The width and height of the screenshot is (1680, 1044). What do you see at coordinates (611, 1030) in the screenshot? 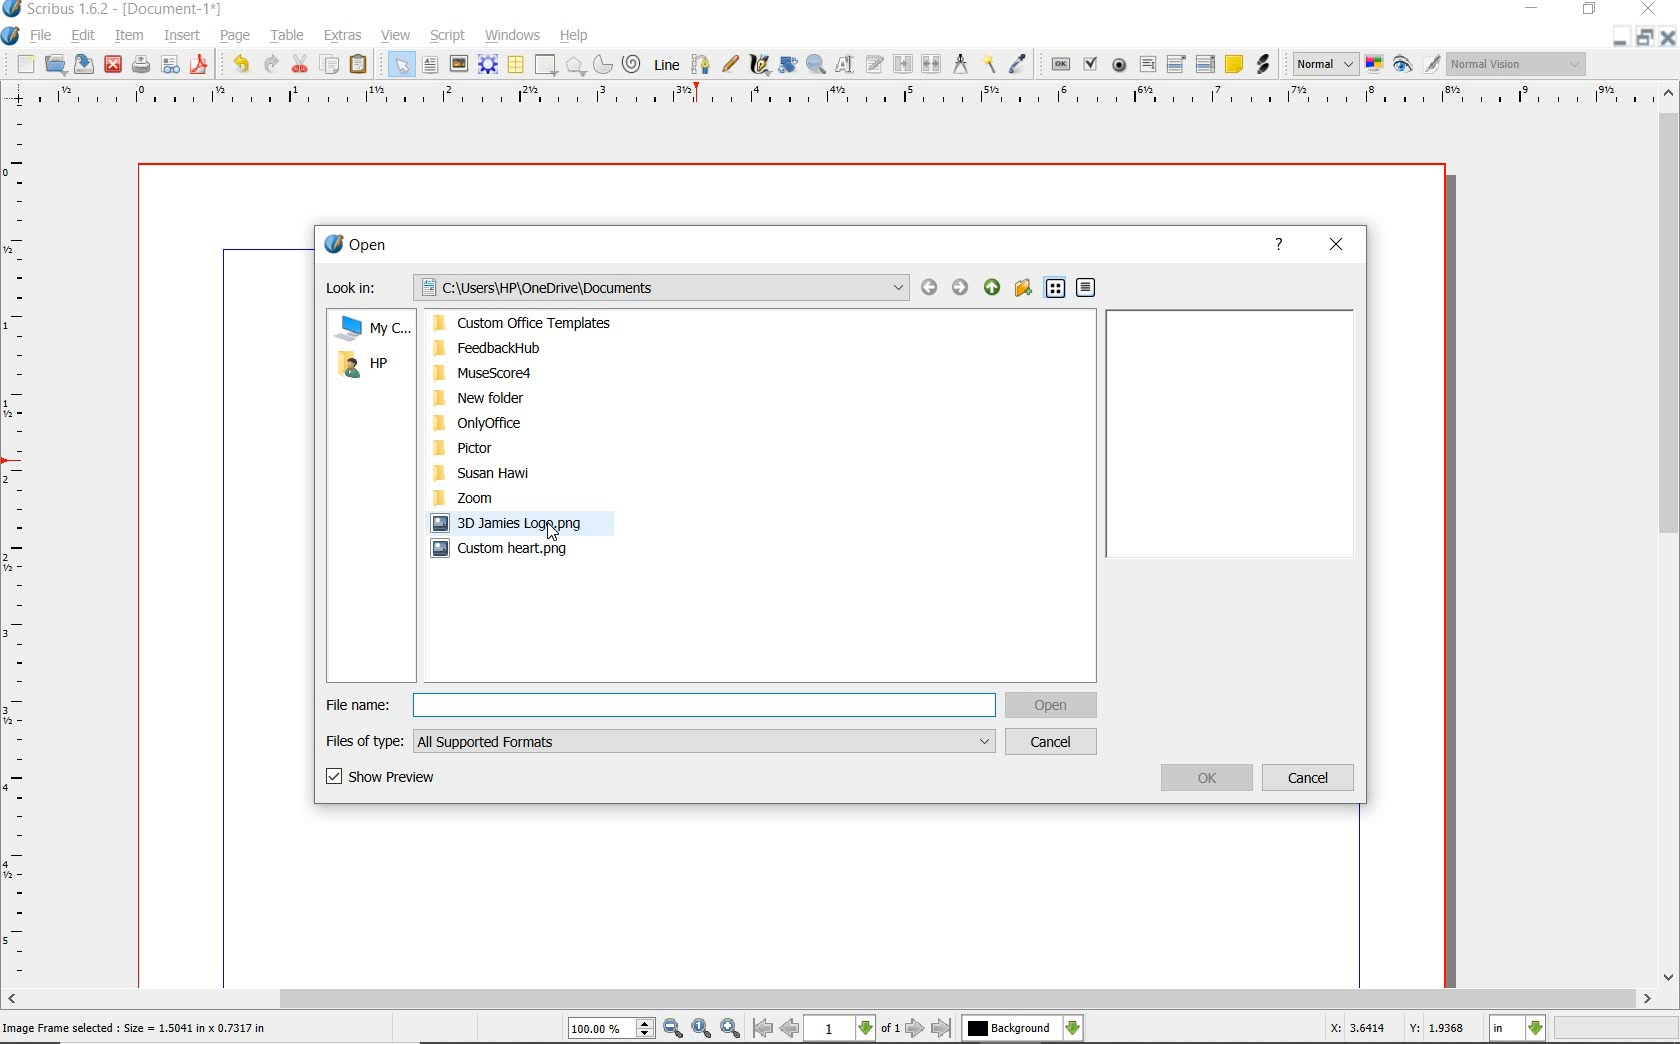
I see `select current zoom level` at bounding box center [611, 1030].